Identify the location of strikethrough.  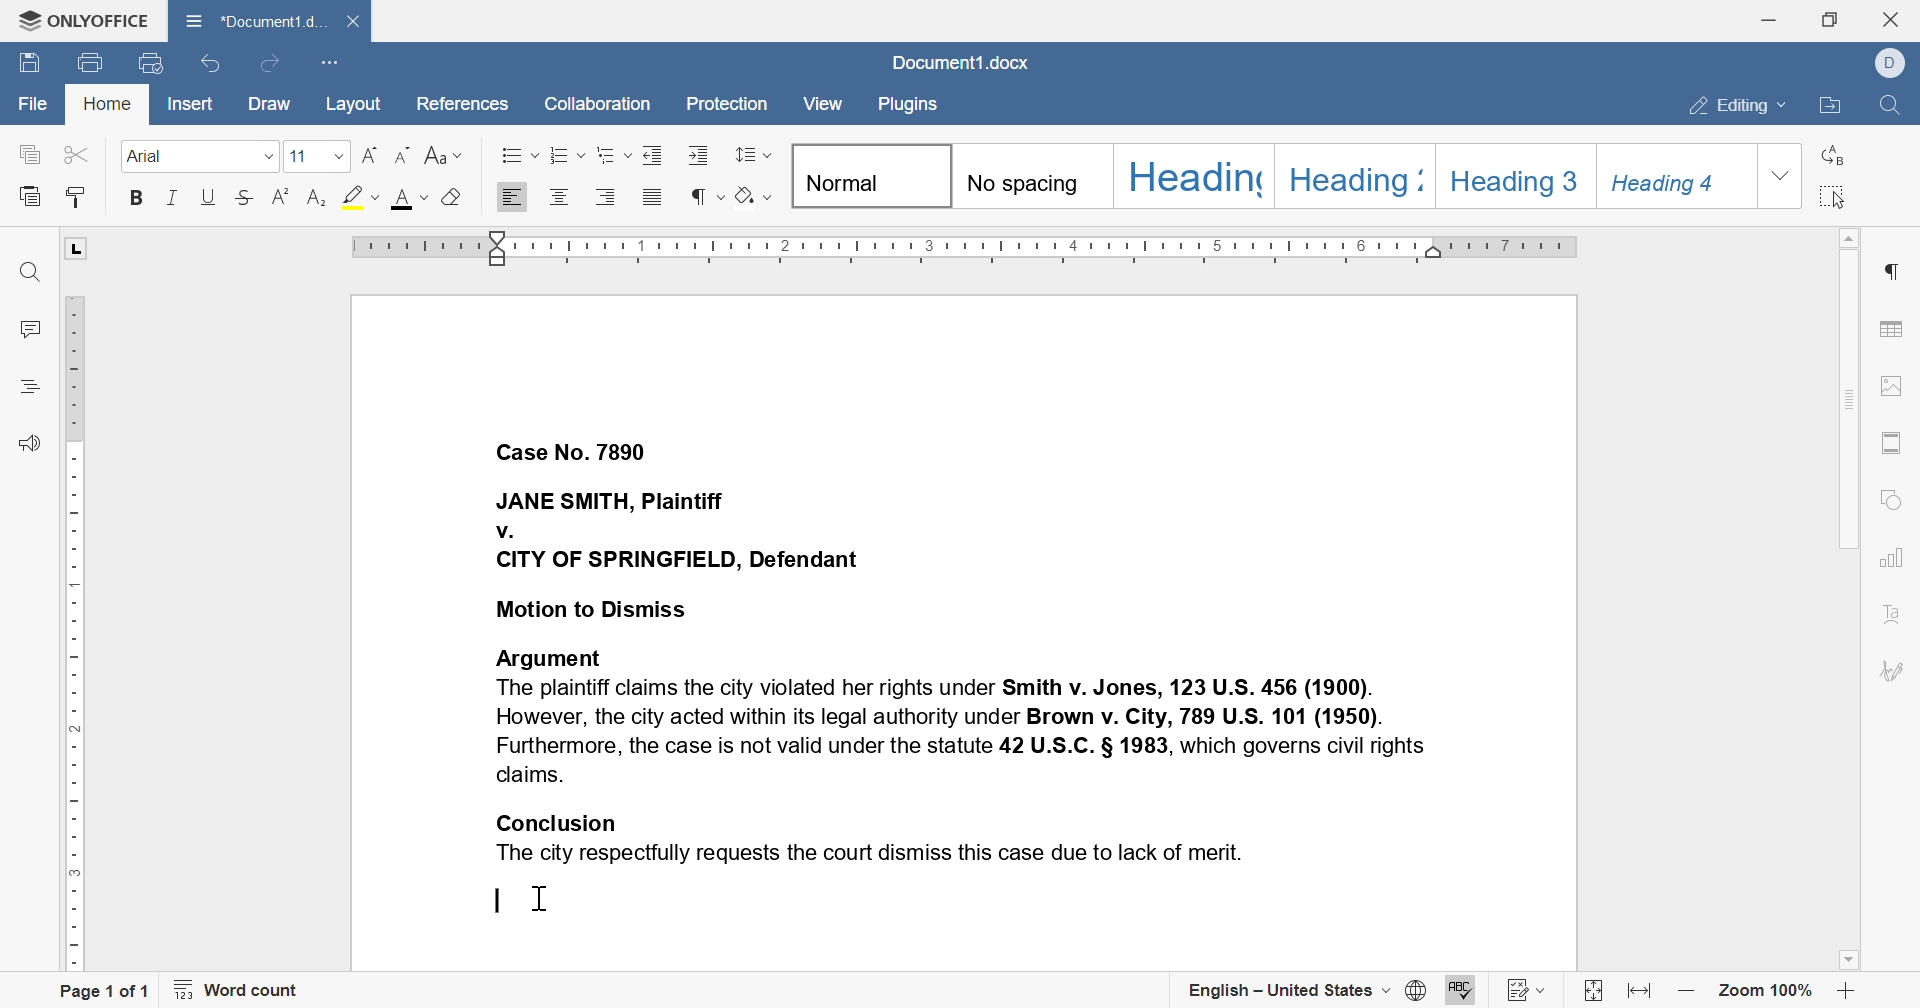
(283, 198).